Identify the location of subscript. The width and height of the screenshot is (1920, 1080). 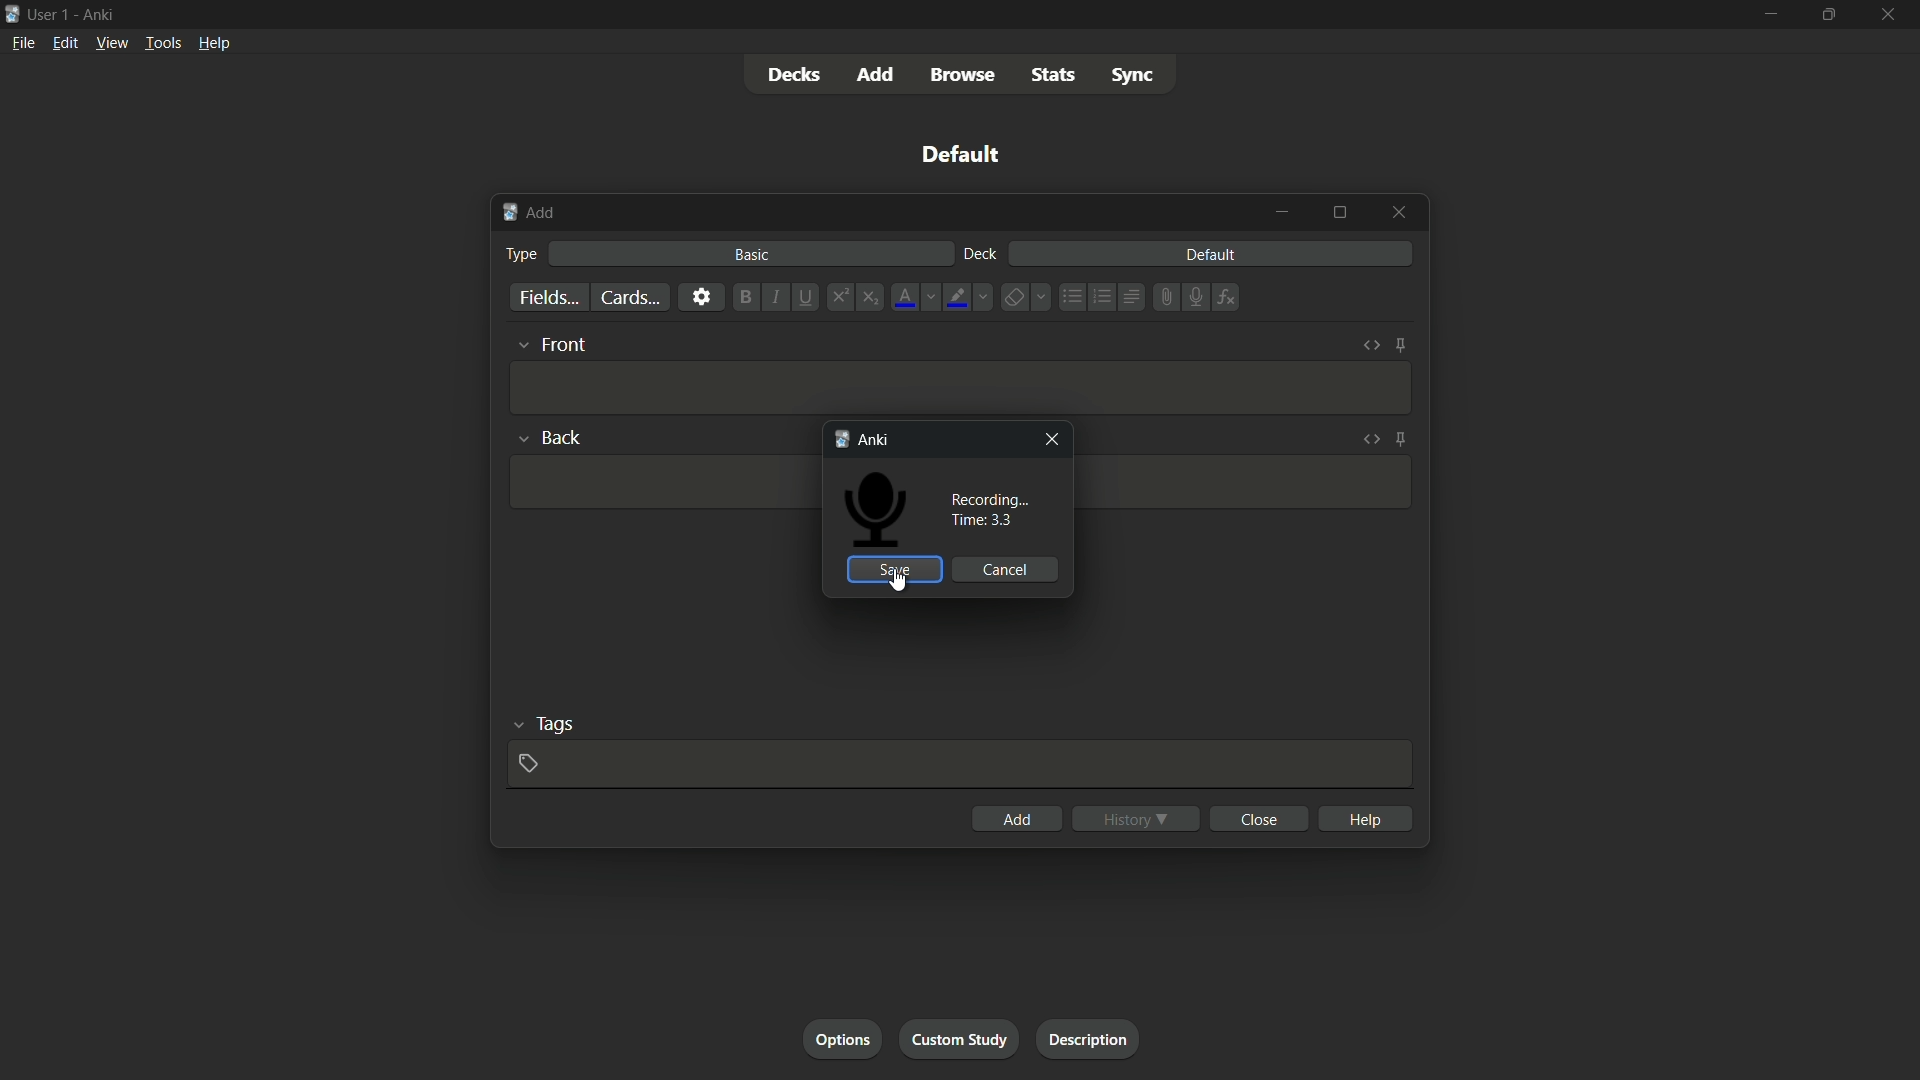
(873, 297).